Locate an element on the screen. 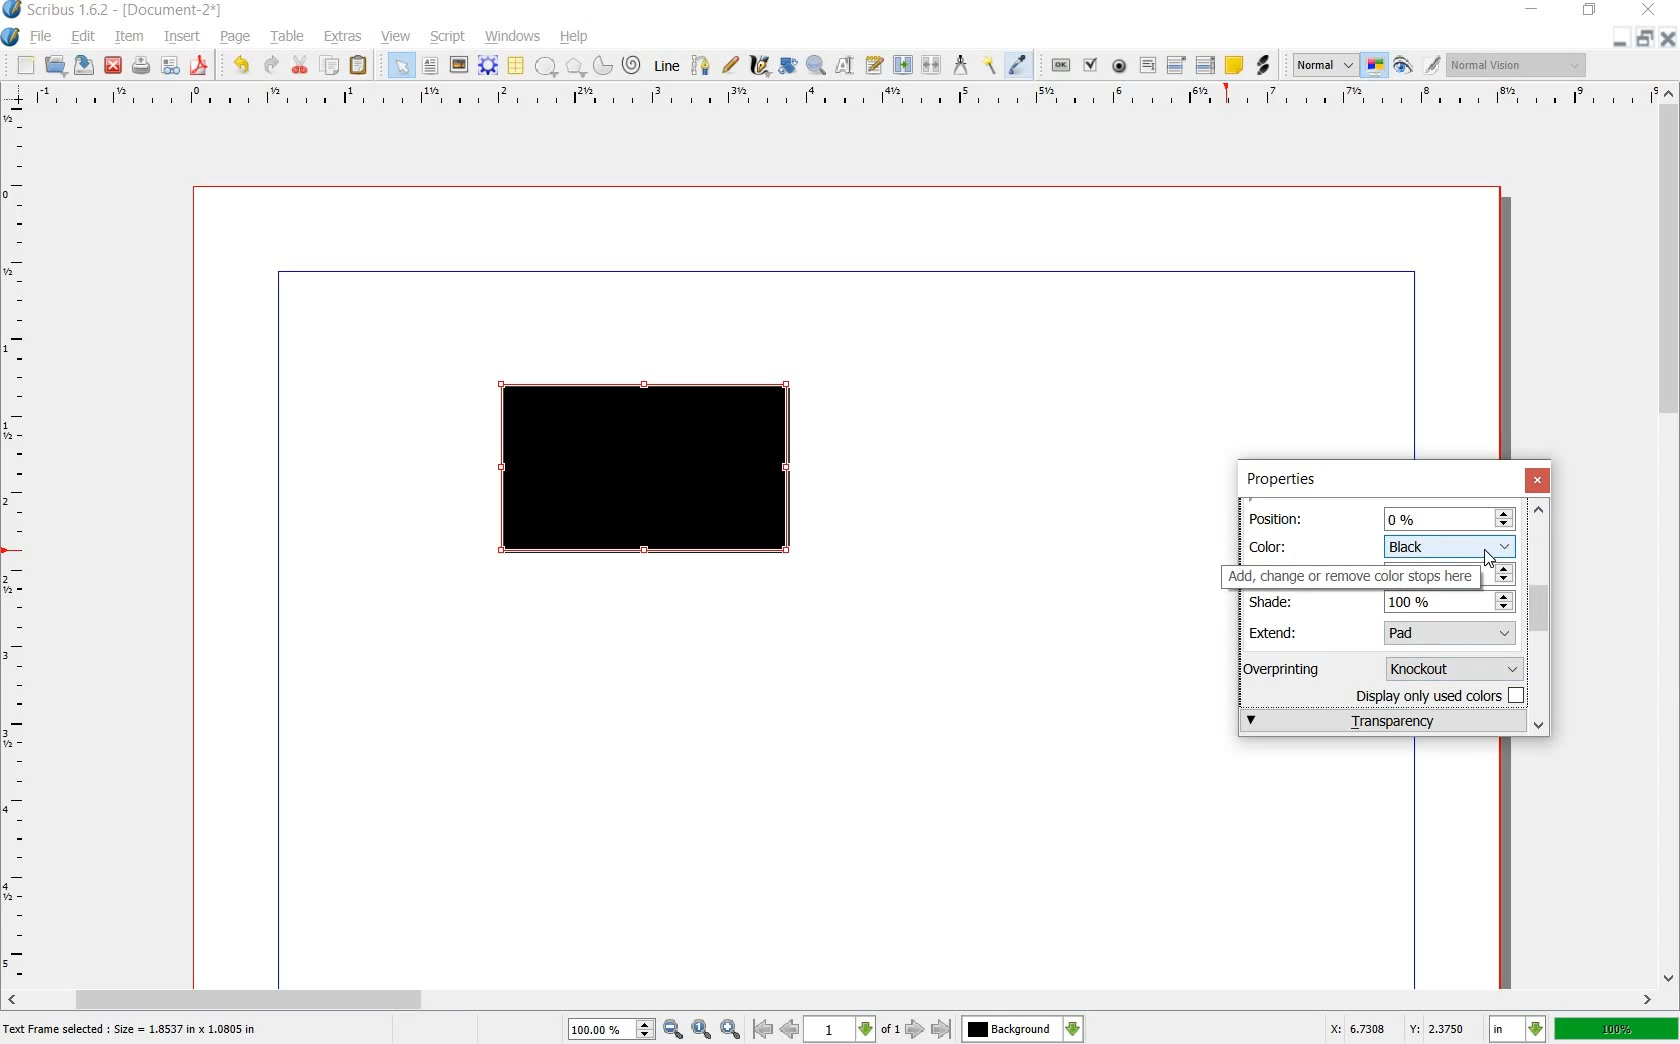 This screenshot has height=1044, width=1680. minimize is located at coordinates (1621, 40).